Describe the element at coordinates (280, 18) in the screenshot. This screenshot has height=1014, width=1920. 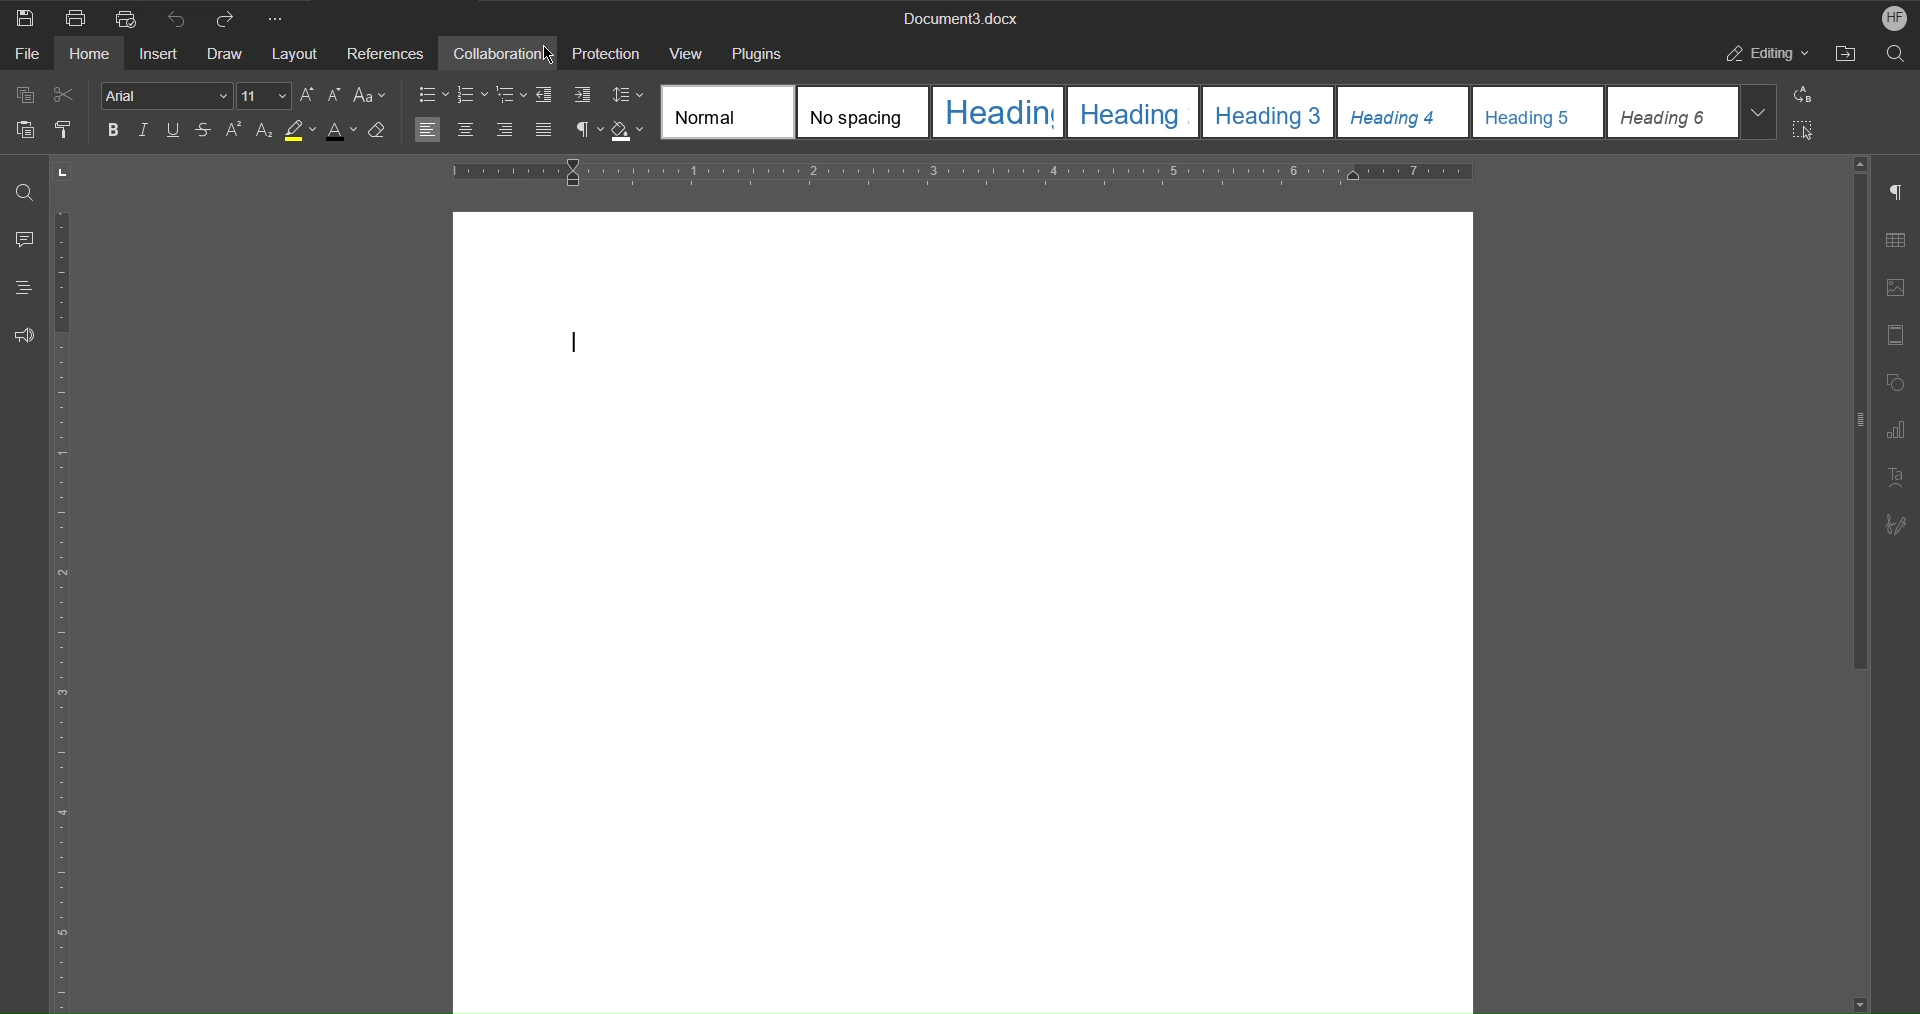
I see `More` at that location.